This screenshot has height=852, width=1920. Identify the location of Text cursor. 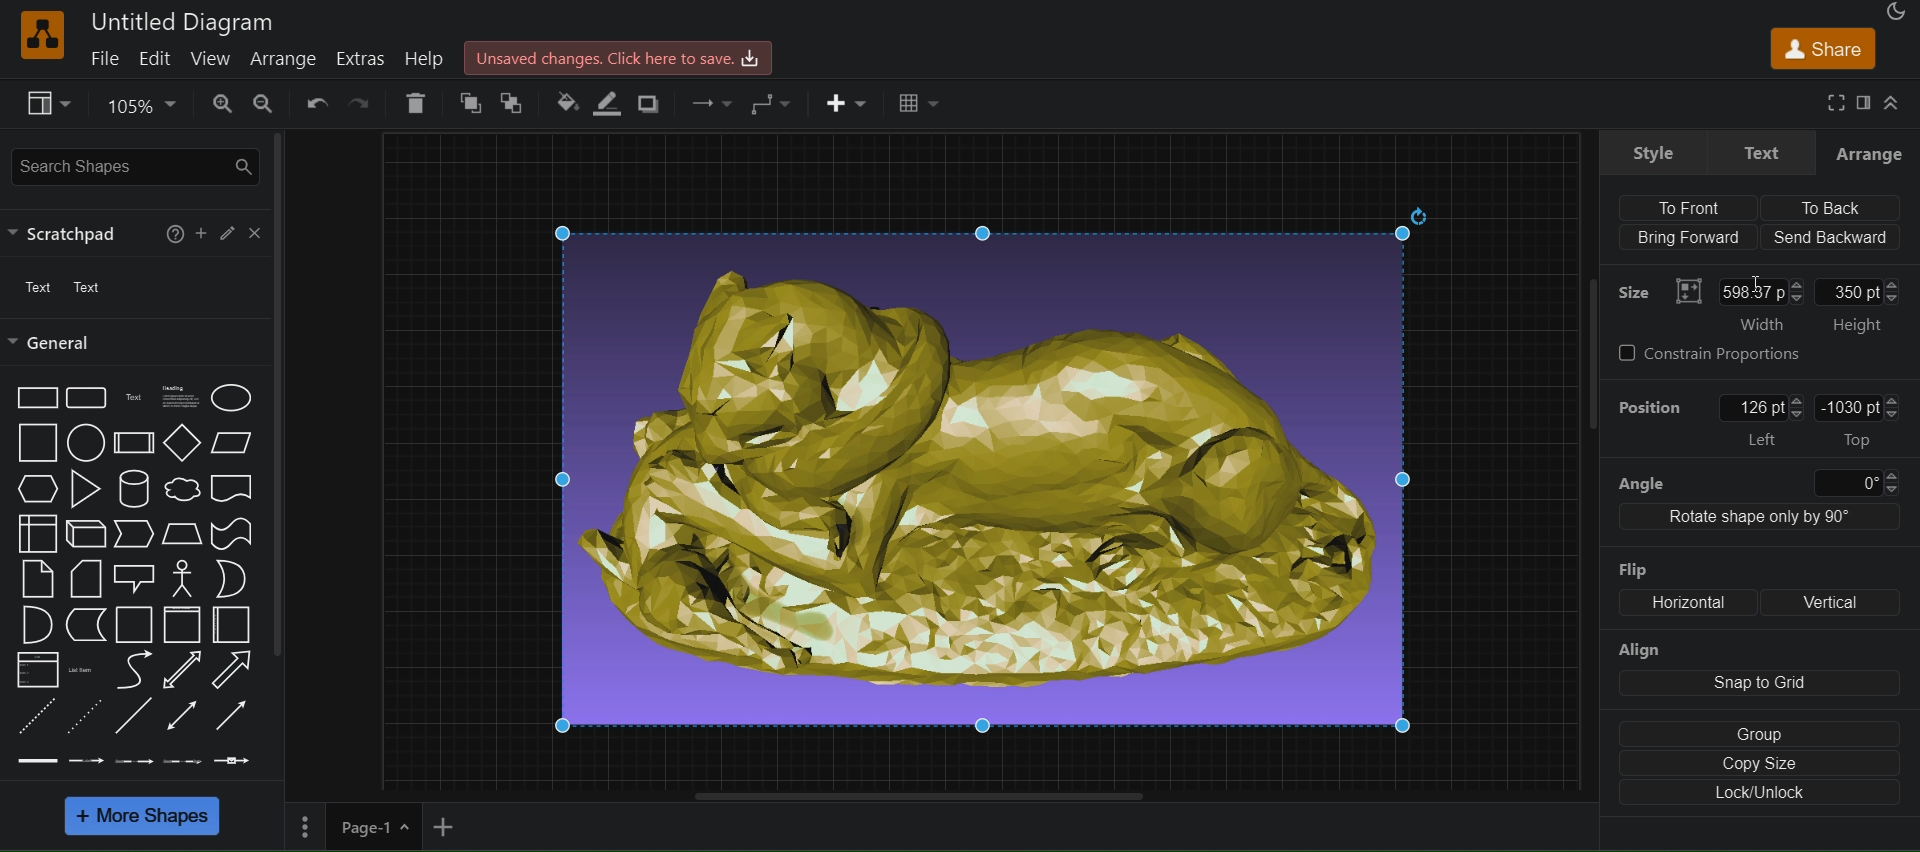
(1766, 286).